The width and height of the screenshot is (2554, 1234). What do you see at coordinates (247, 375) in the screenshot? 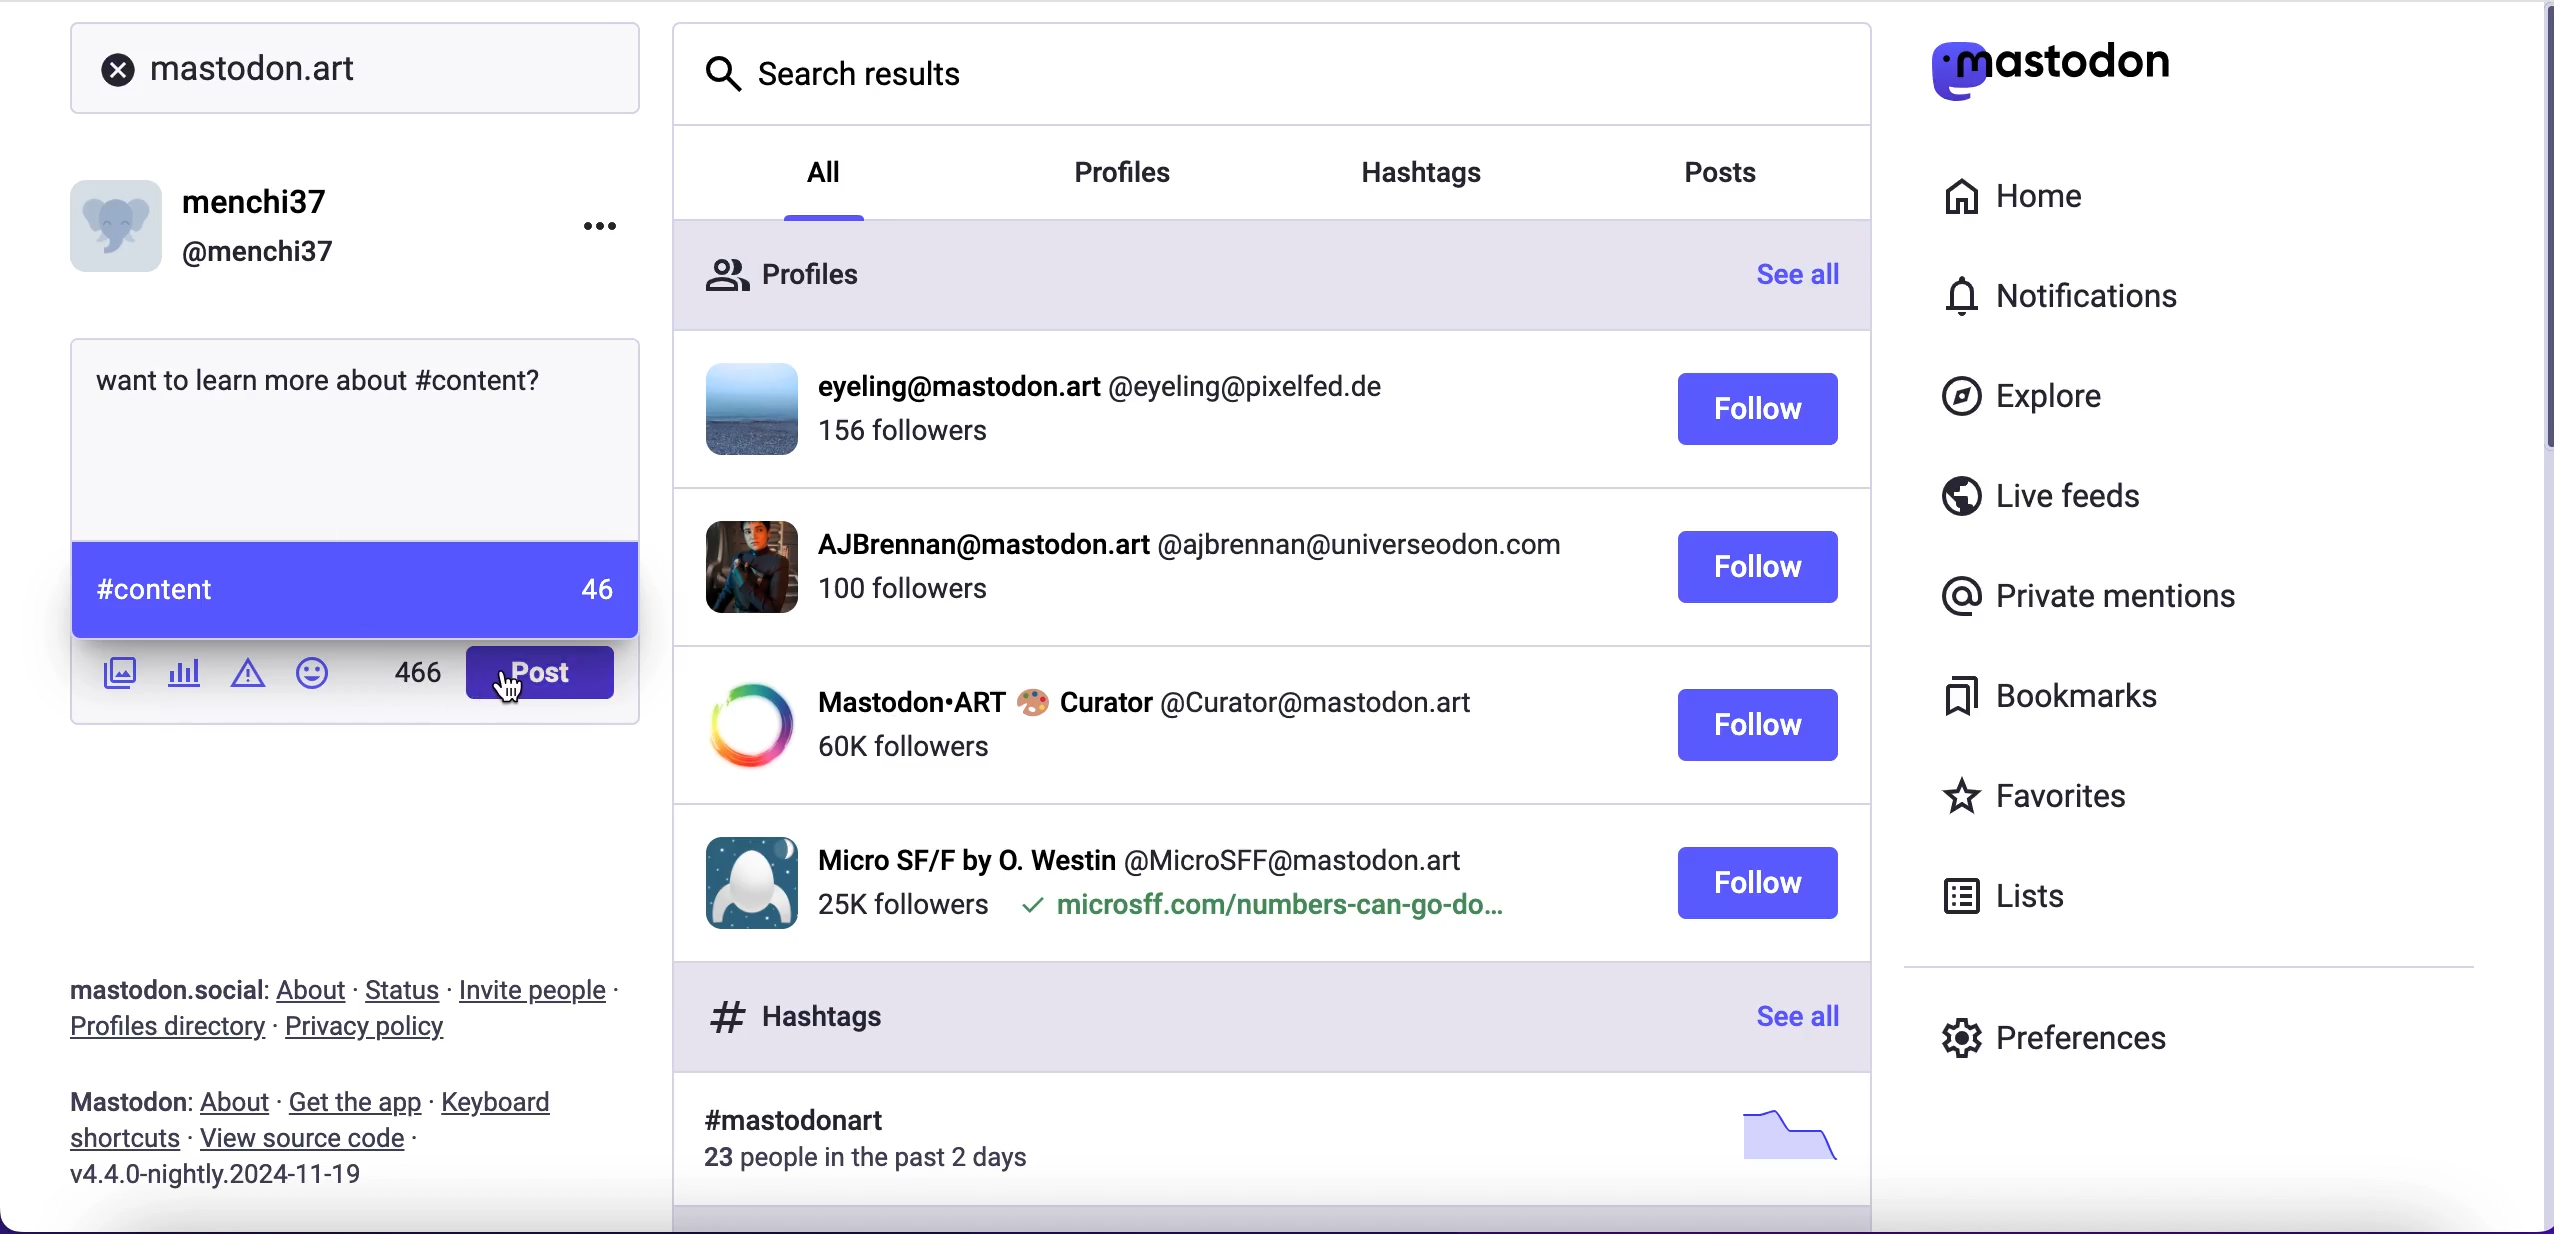
I see `text` at bounding box center [247, 375].